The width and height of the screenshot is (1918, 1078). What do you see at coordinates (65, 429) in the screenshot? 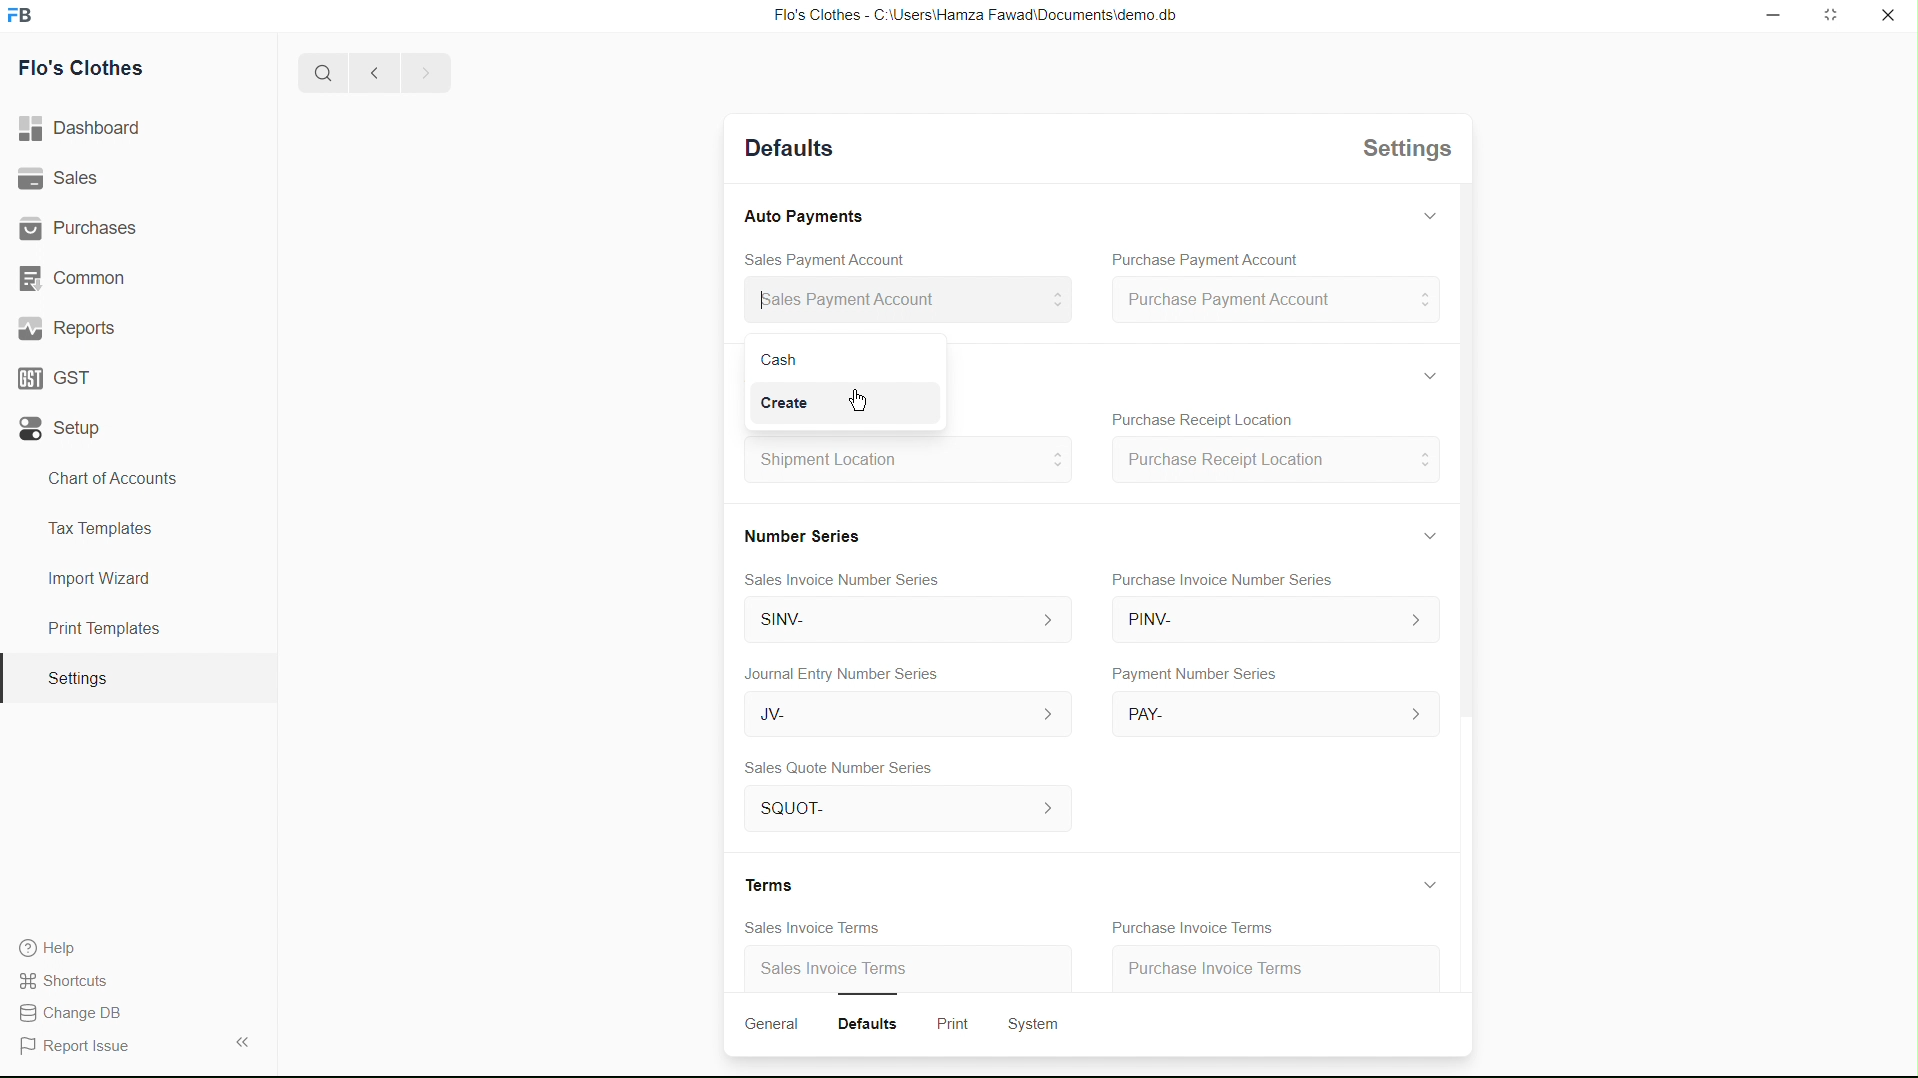
I see `Setup` at bounding box center [65, 429].